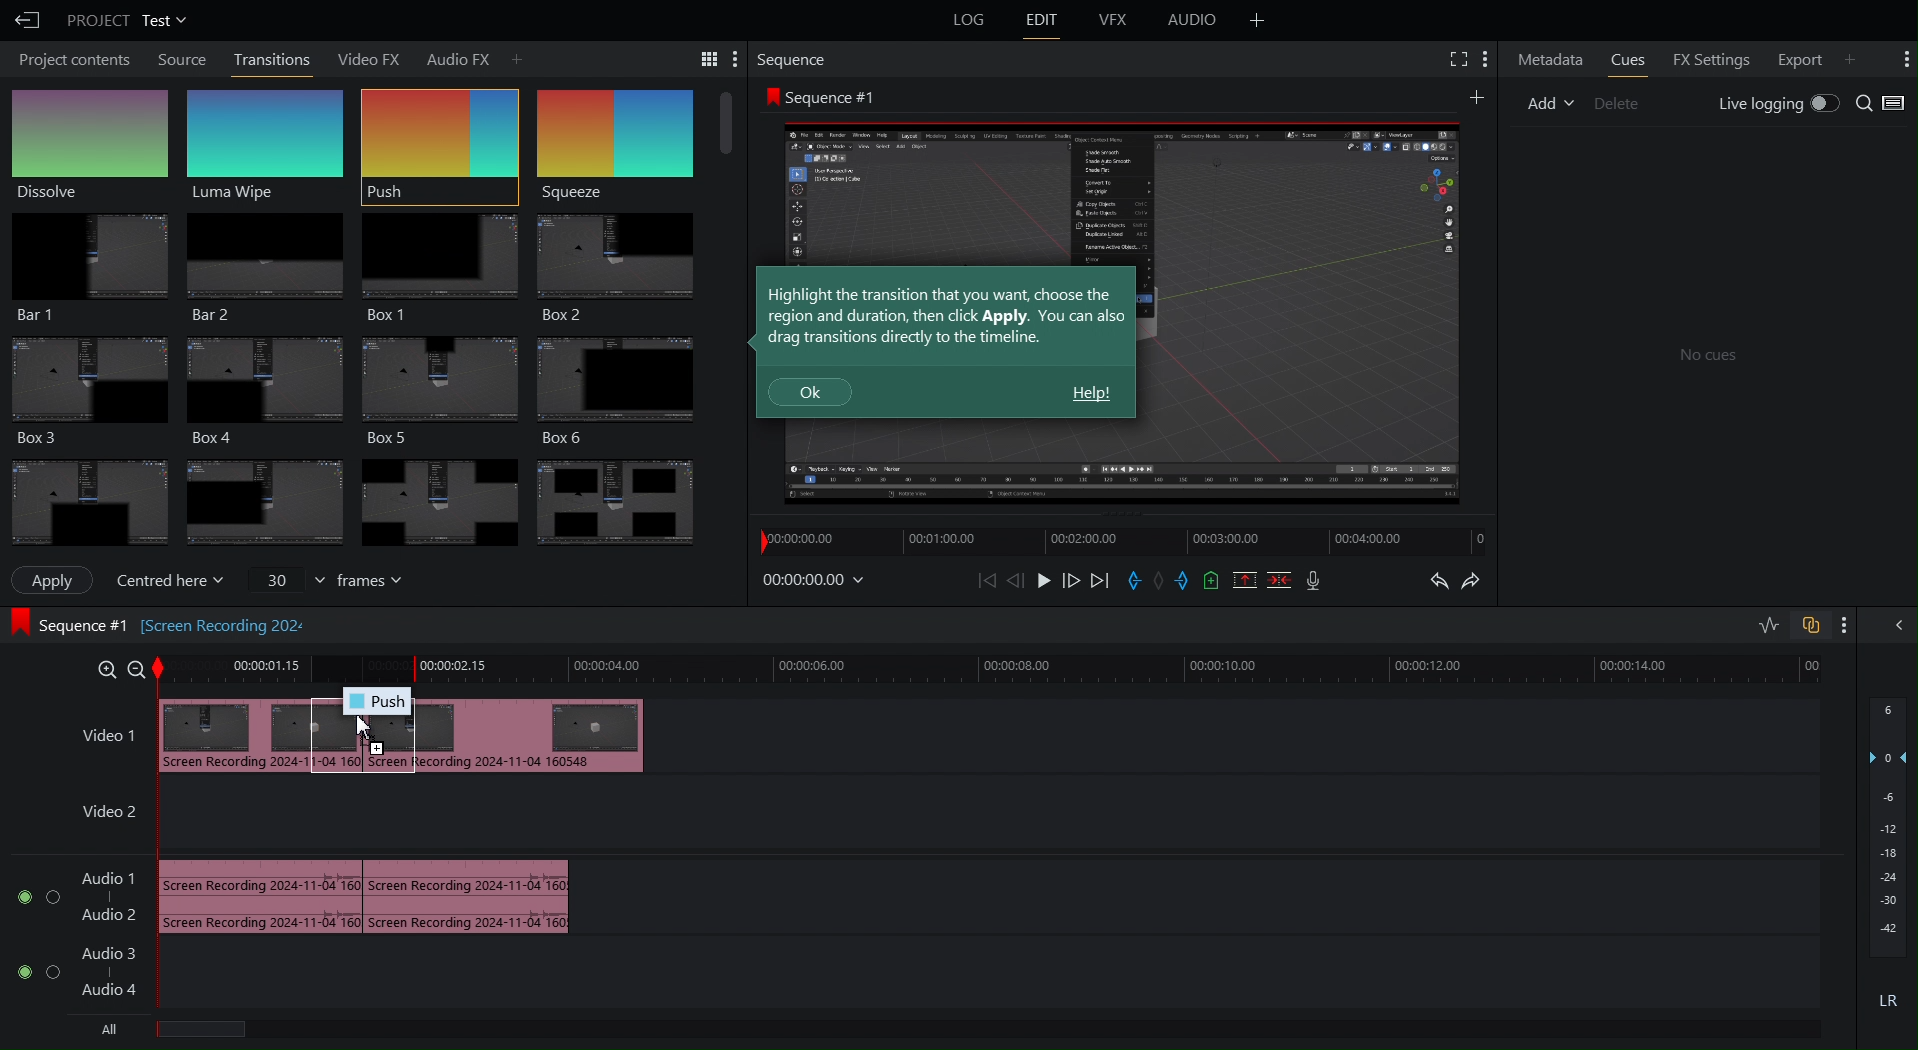 Image resolution: width=1918 pixels, height=1050 pixels. Describe the element at coordinates (618, 270) in the screenshot. I see `Box 2` at that location.